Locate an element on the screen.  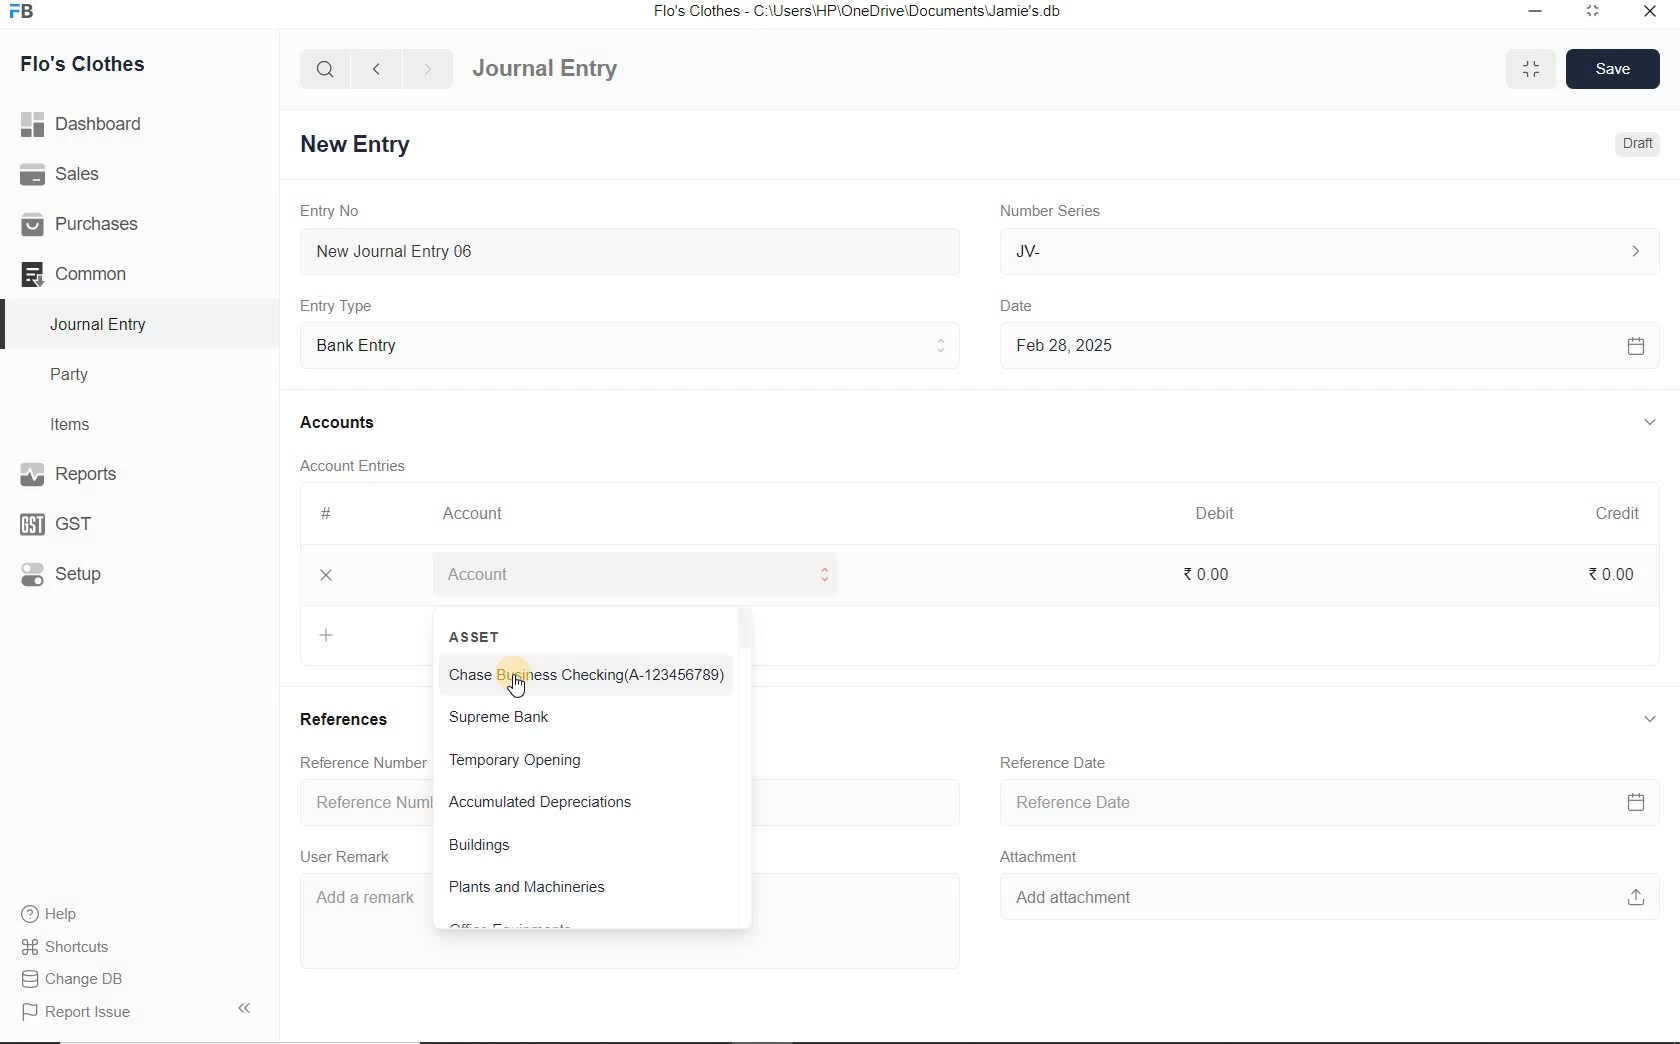
Attachment is located at coordinates (1045, 859).